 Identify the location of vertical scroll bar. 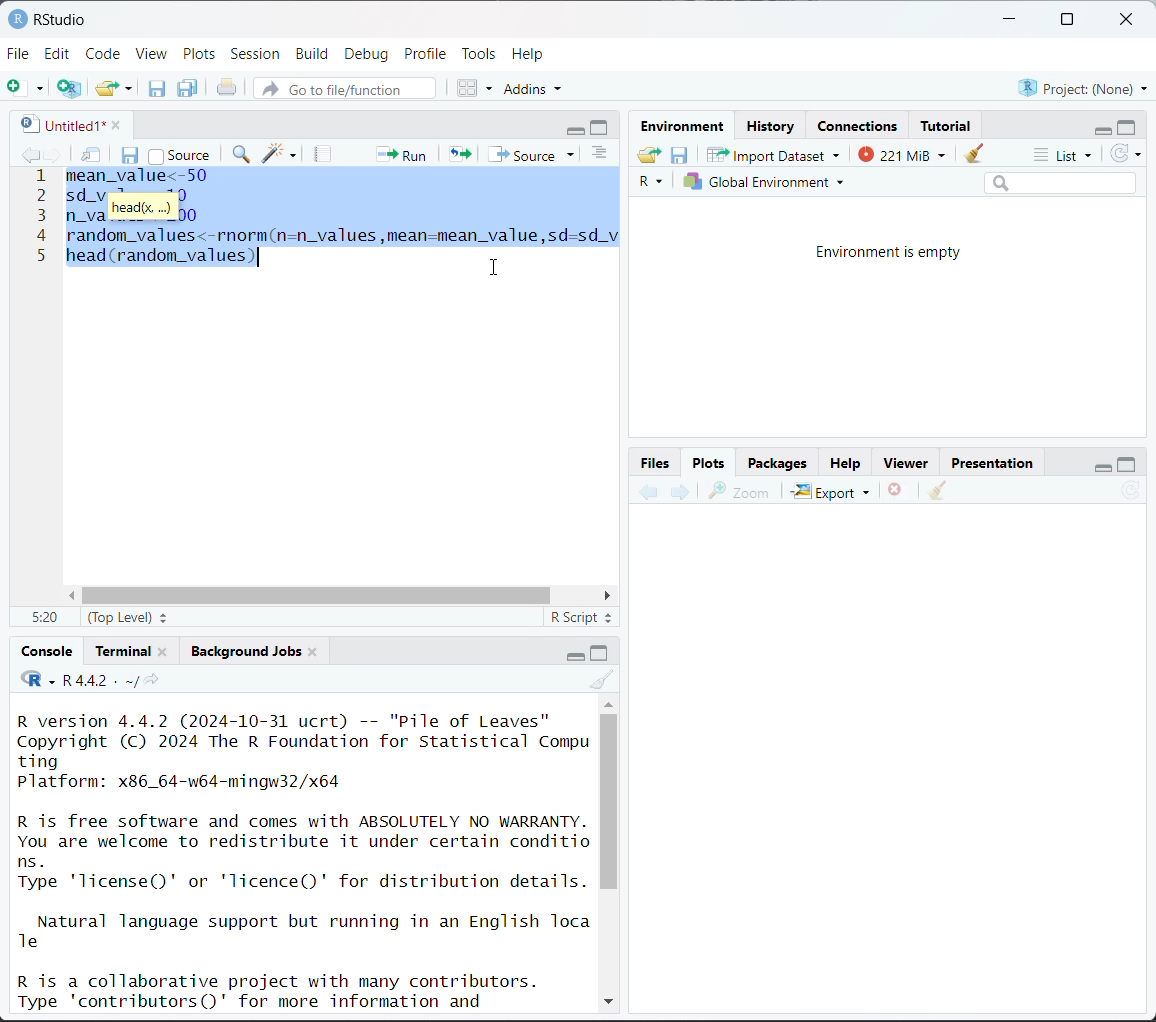
(609, 801).